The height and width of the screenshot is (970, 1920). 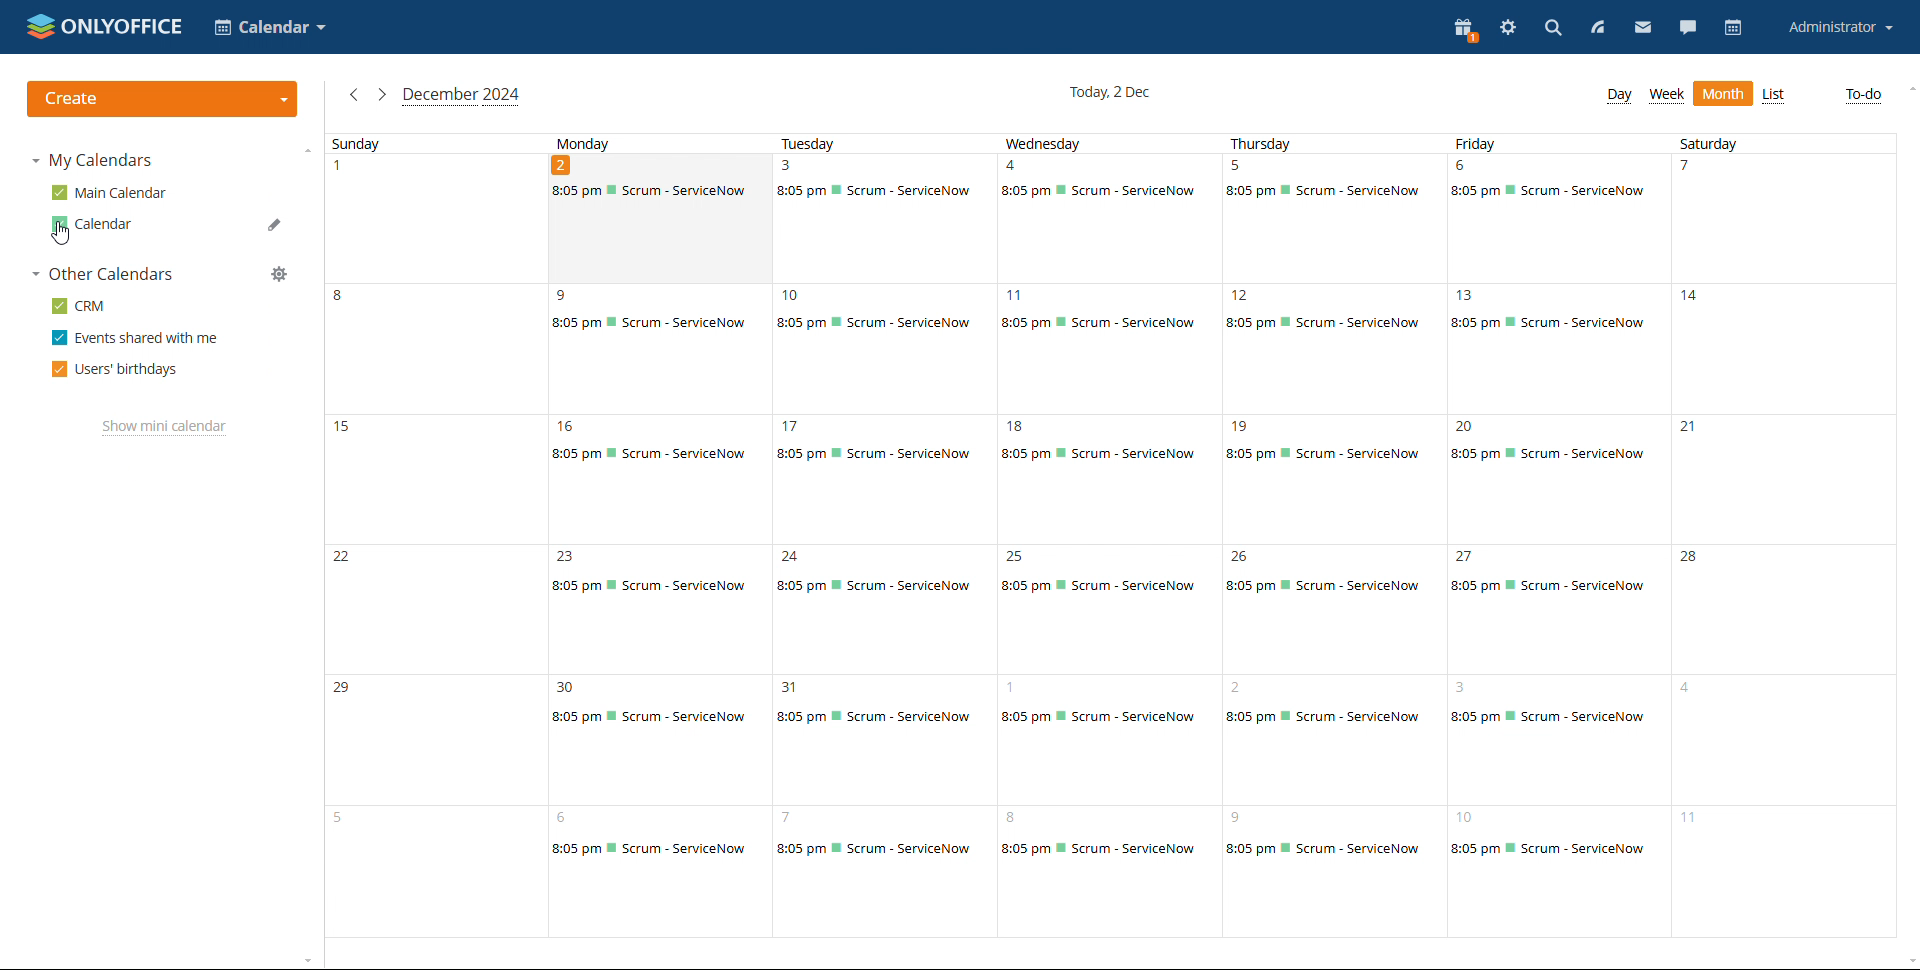 What do you see at coordinates (1835, 28) in the screenshot?
I see `account` at bounding box center [1835, 28].